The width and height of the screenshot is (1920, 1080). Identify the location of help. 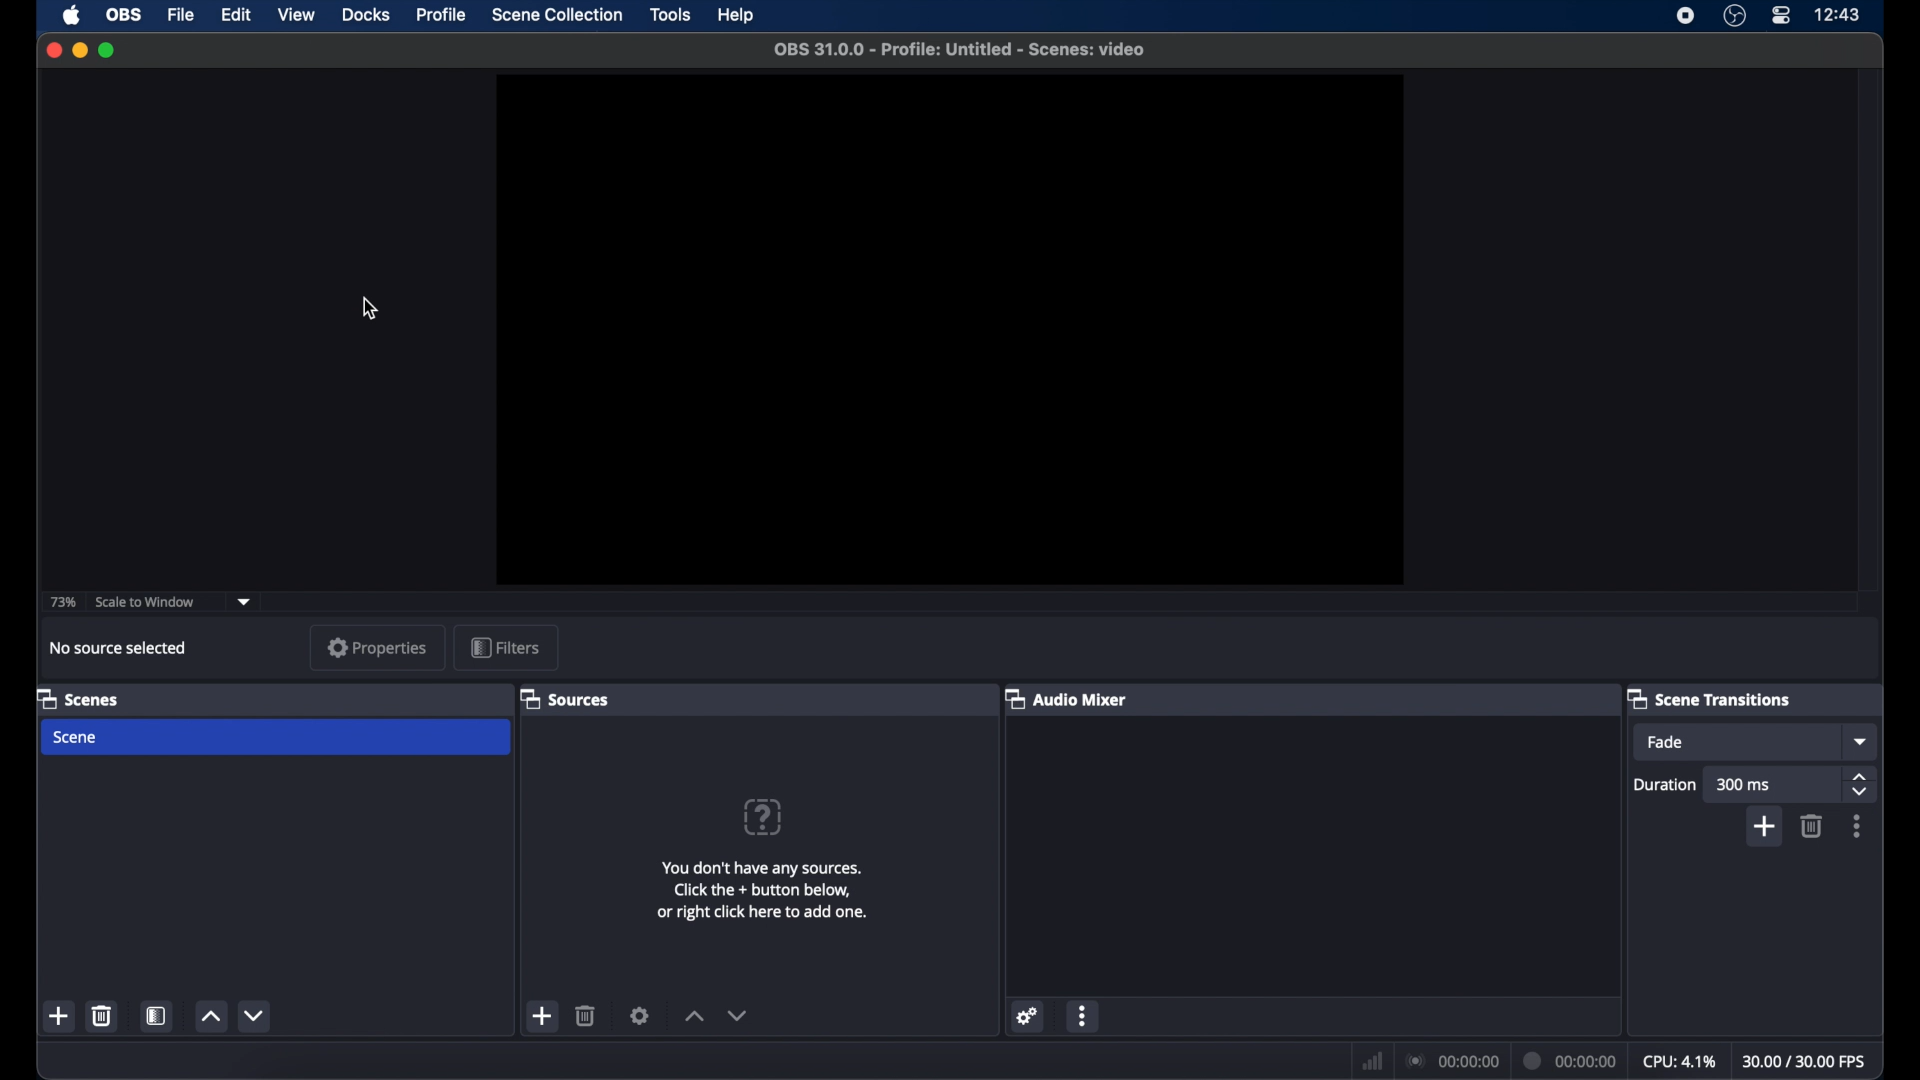
(734, 15).